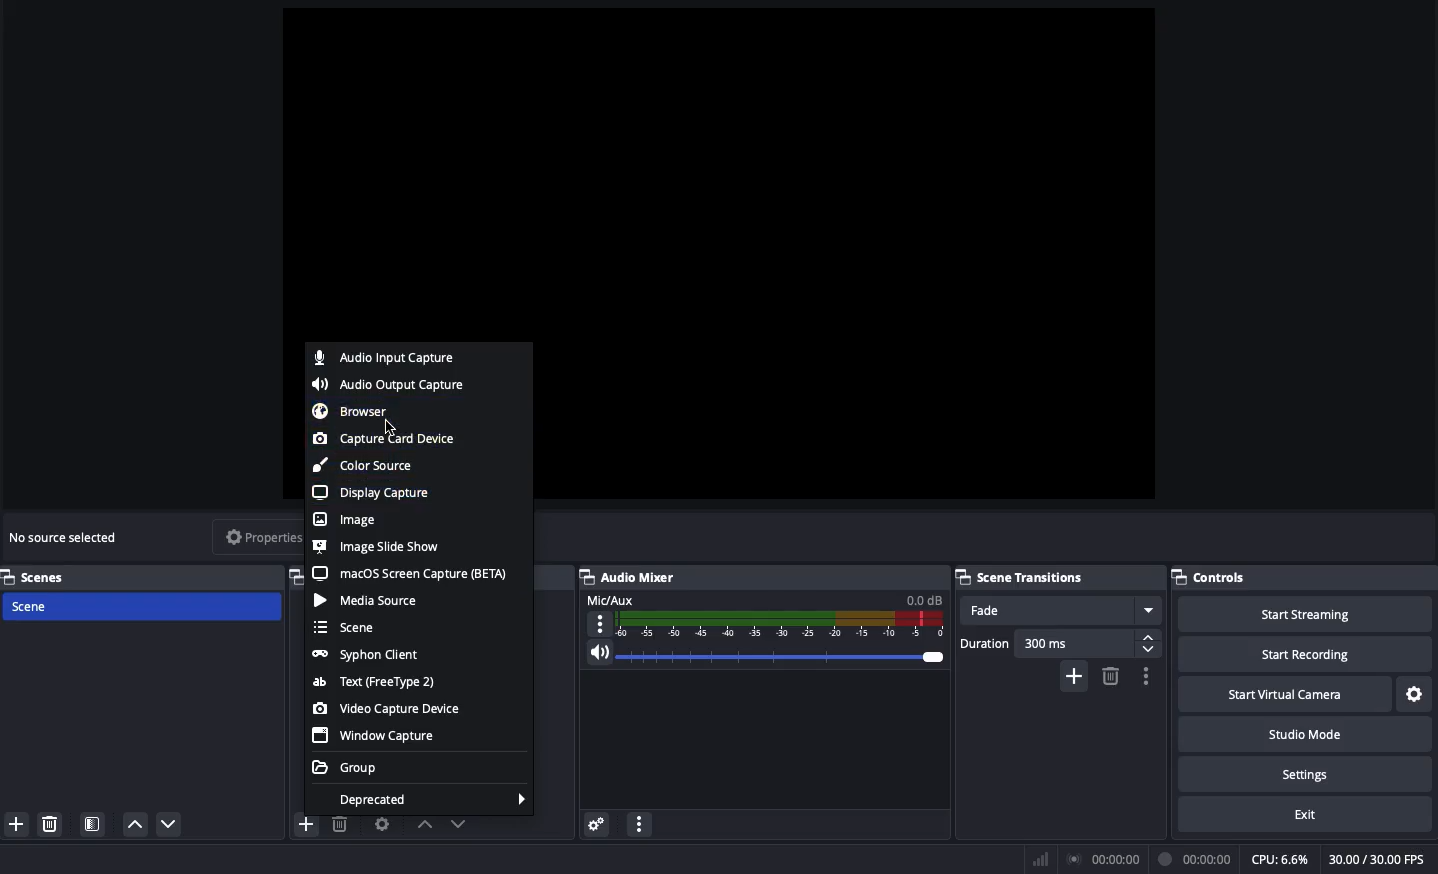 Image resolution: width=1438 pixels, height=874 pixels. Describe the element at coordinates (422, 823) in the screenshot. I see `Move up` at that location.